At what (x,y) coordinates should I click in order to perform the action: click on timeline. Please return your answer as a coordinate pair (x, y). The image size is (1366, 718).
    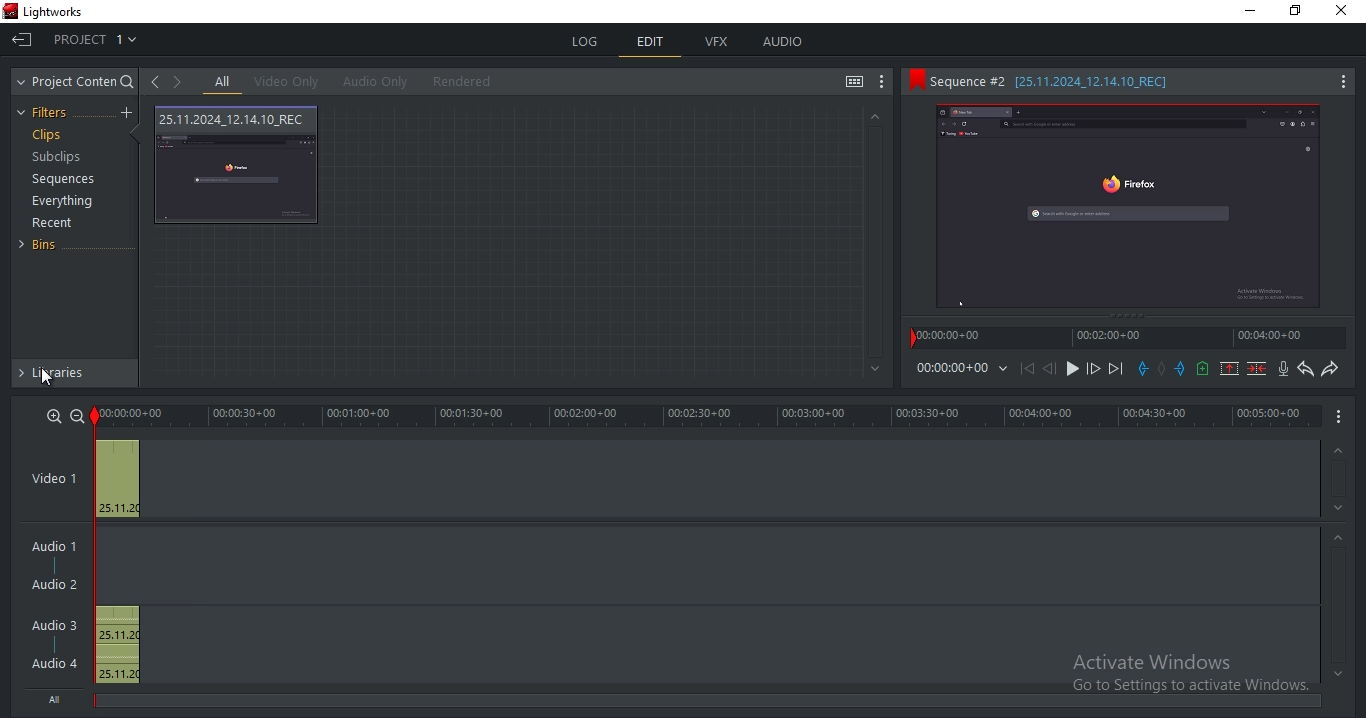
    Looking at the image, I should click on (1130, 341).